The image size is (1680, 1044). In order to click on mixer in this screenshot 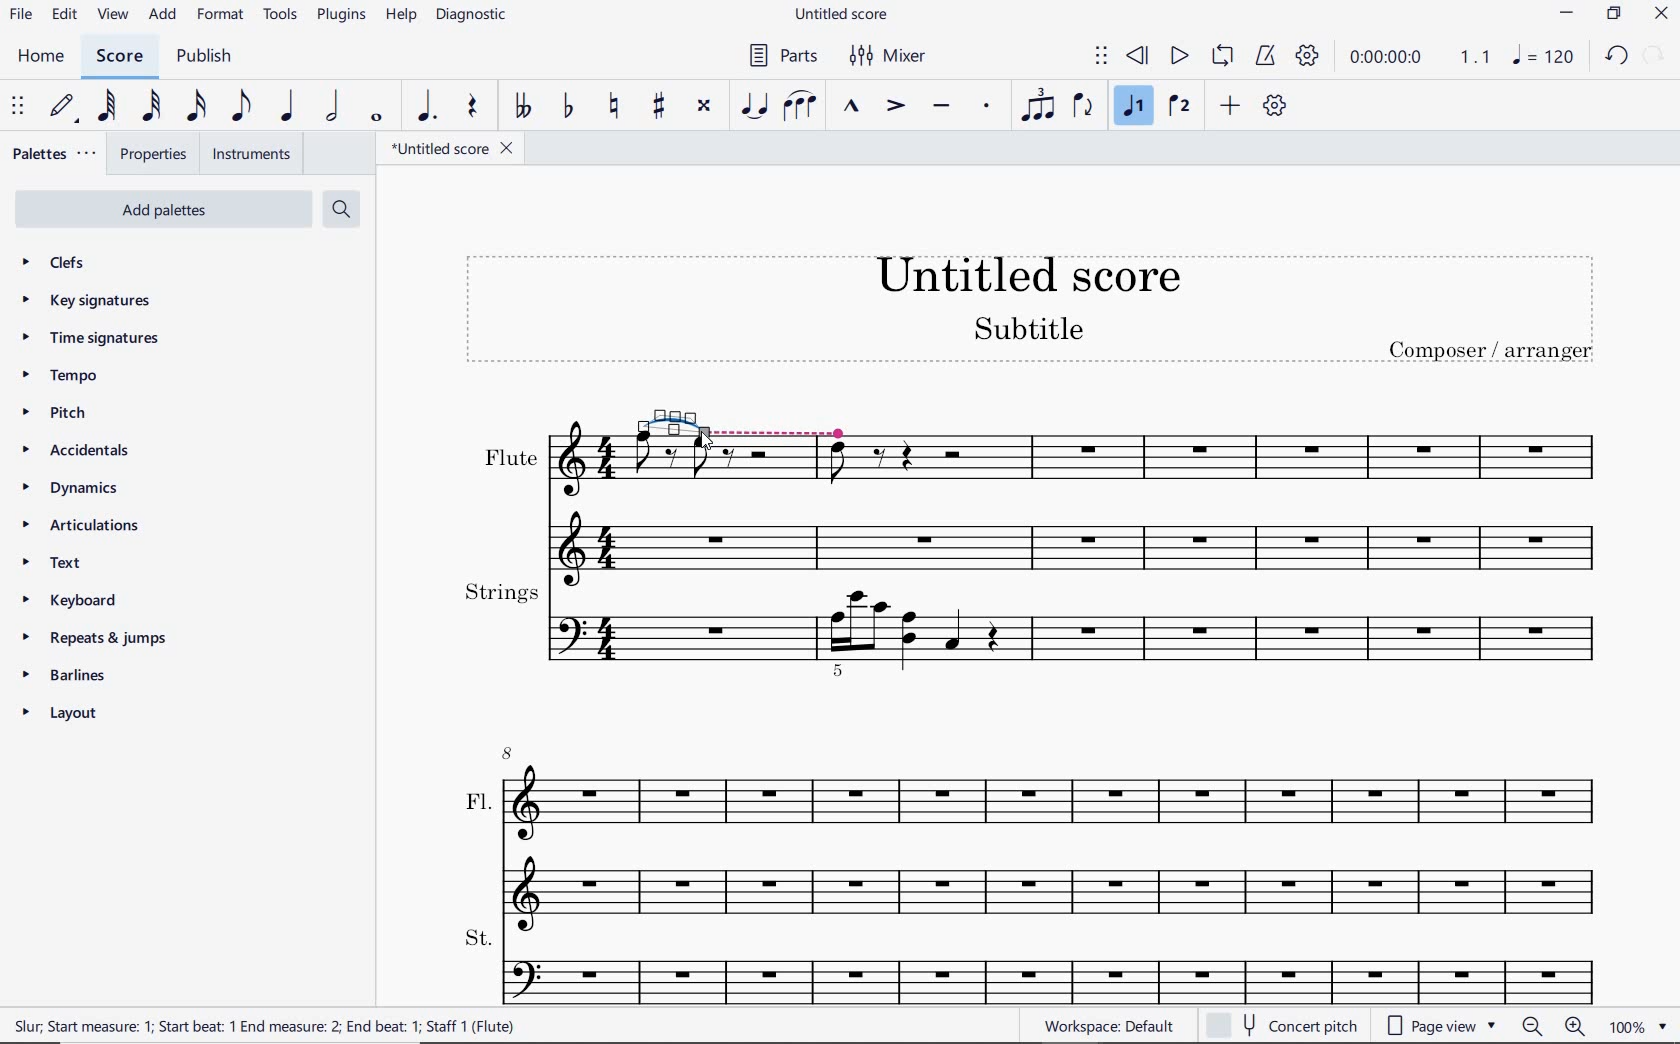, I will do `click(895, 57)`.